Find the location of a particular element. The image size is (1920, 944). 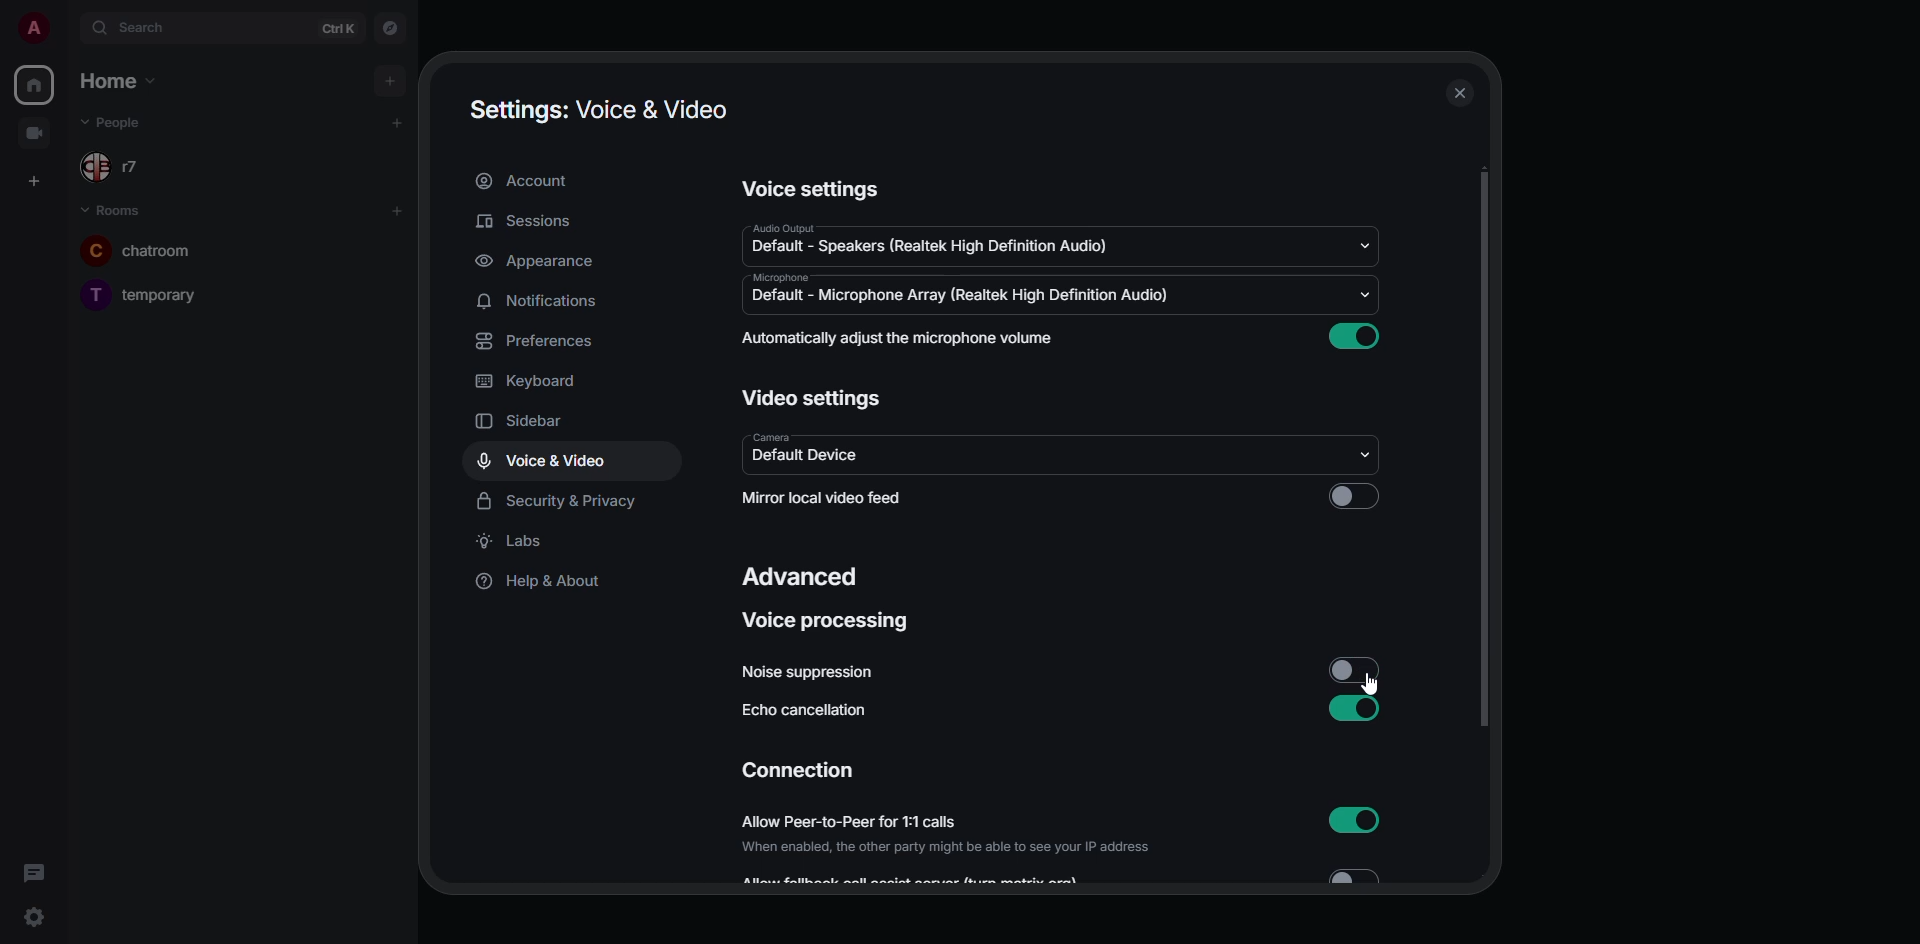

enabled is located at coordinates (1354, 336).